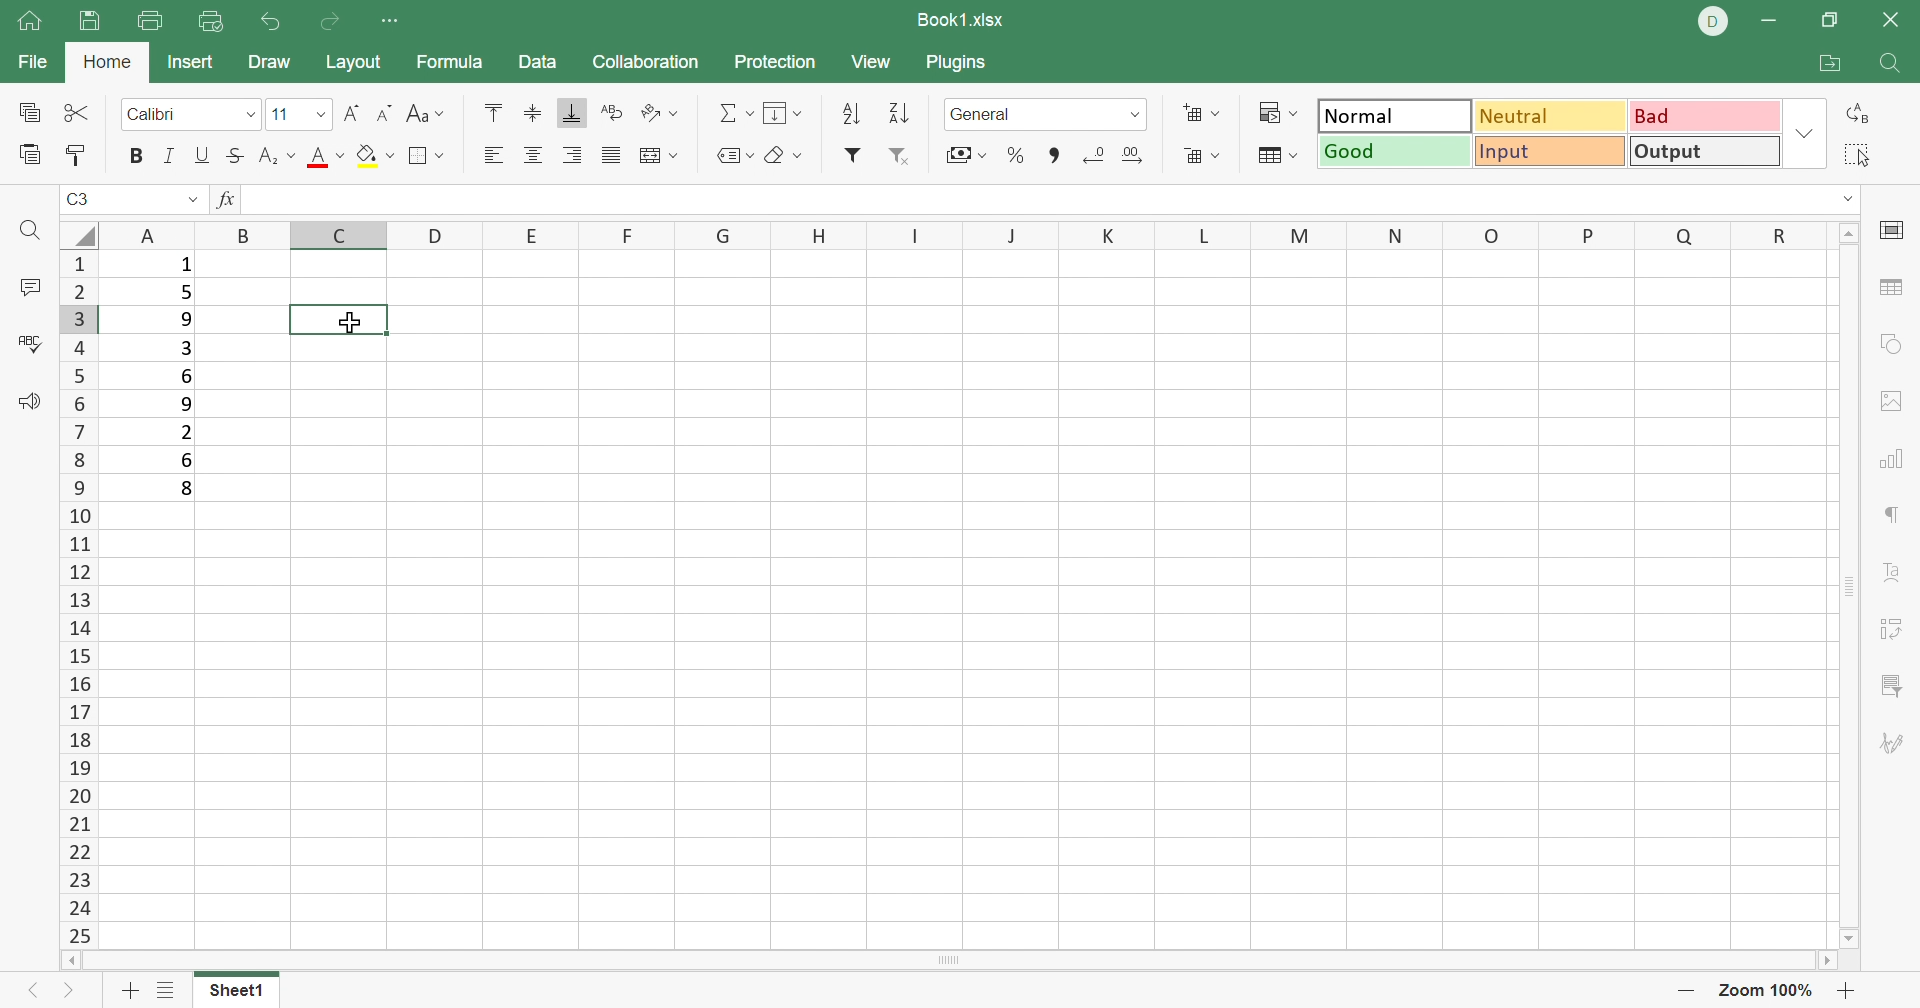 The width and height of the screenshot is (1920, 1008). What do you see at coordinates (959, 156) in the screenshot?
I see `Accounting style` at bounding box center [959, 156].